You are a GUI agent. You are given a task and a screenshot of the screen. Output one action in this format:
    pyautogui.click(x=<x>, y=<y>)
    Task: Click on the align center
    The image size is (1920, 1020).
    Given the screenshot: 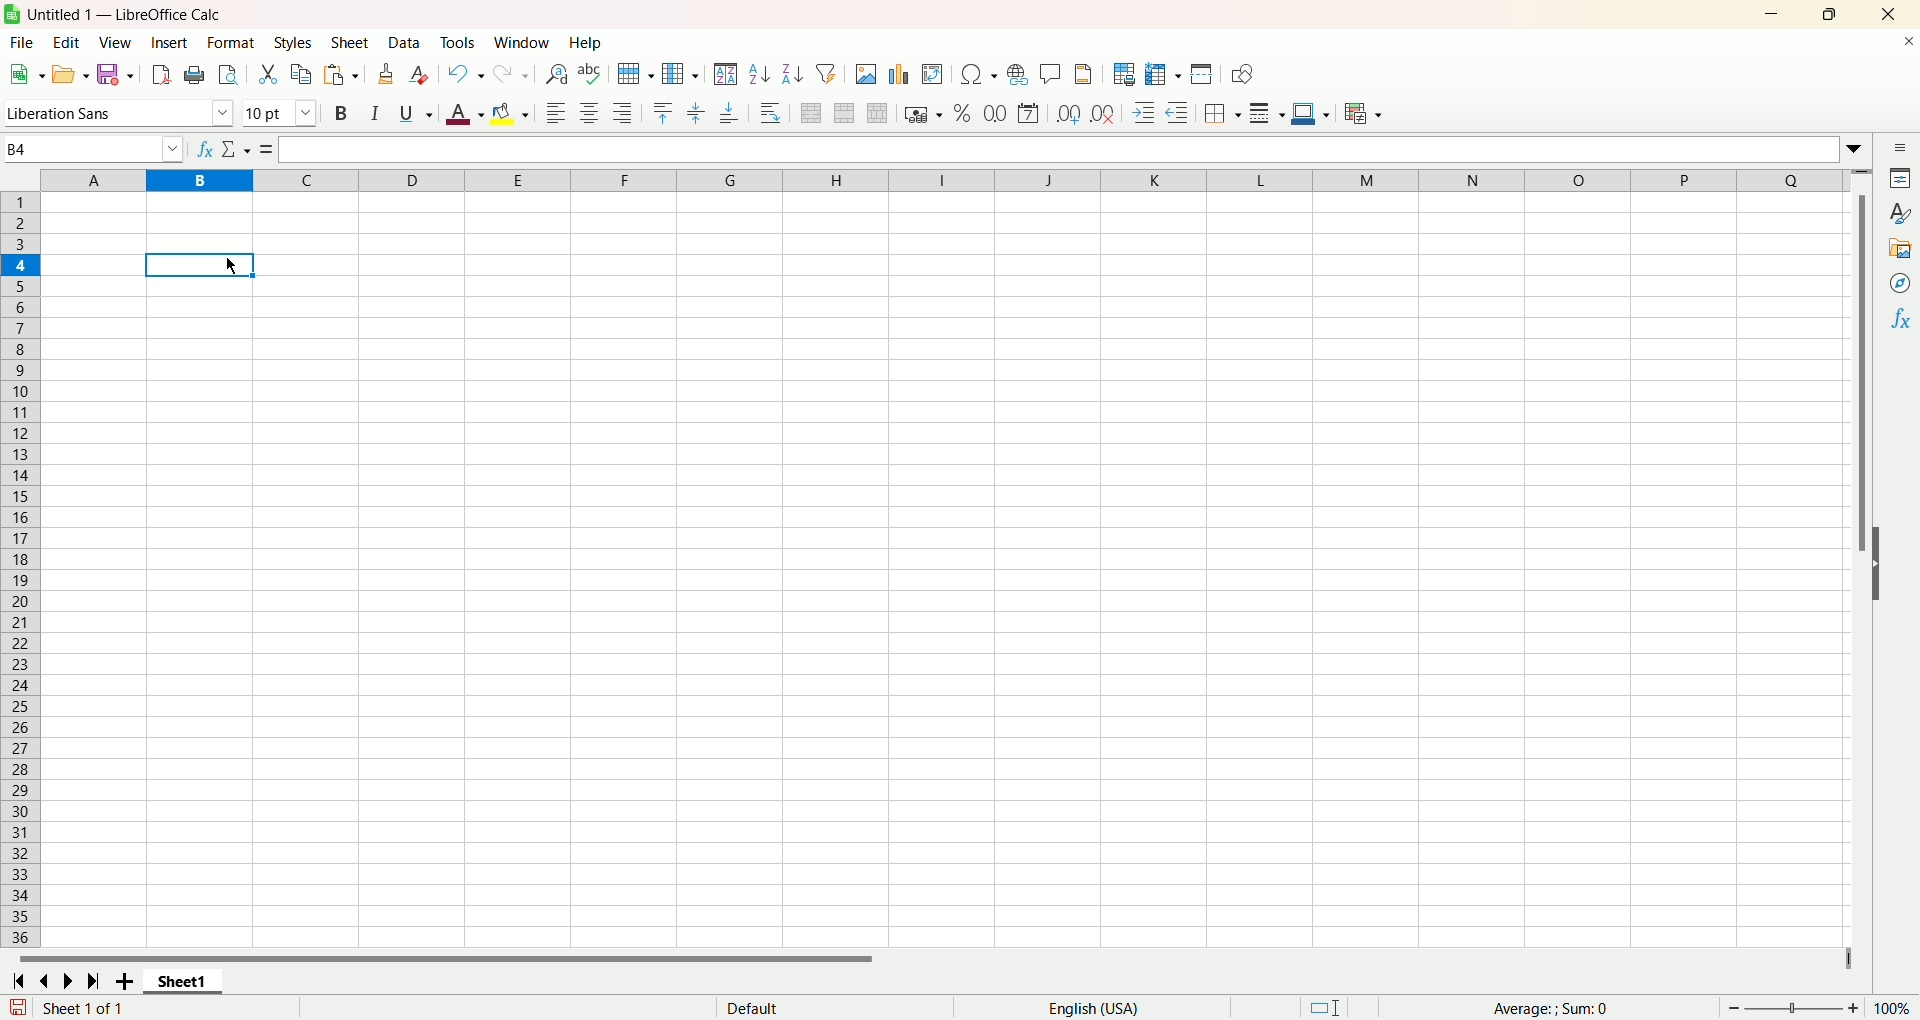 What is the action you would take?
    pyautogui.click(x=593, y=114)
    